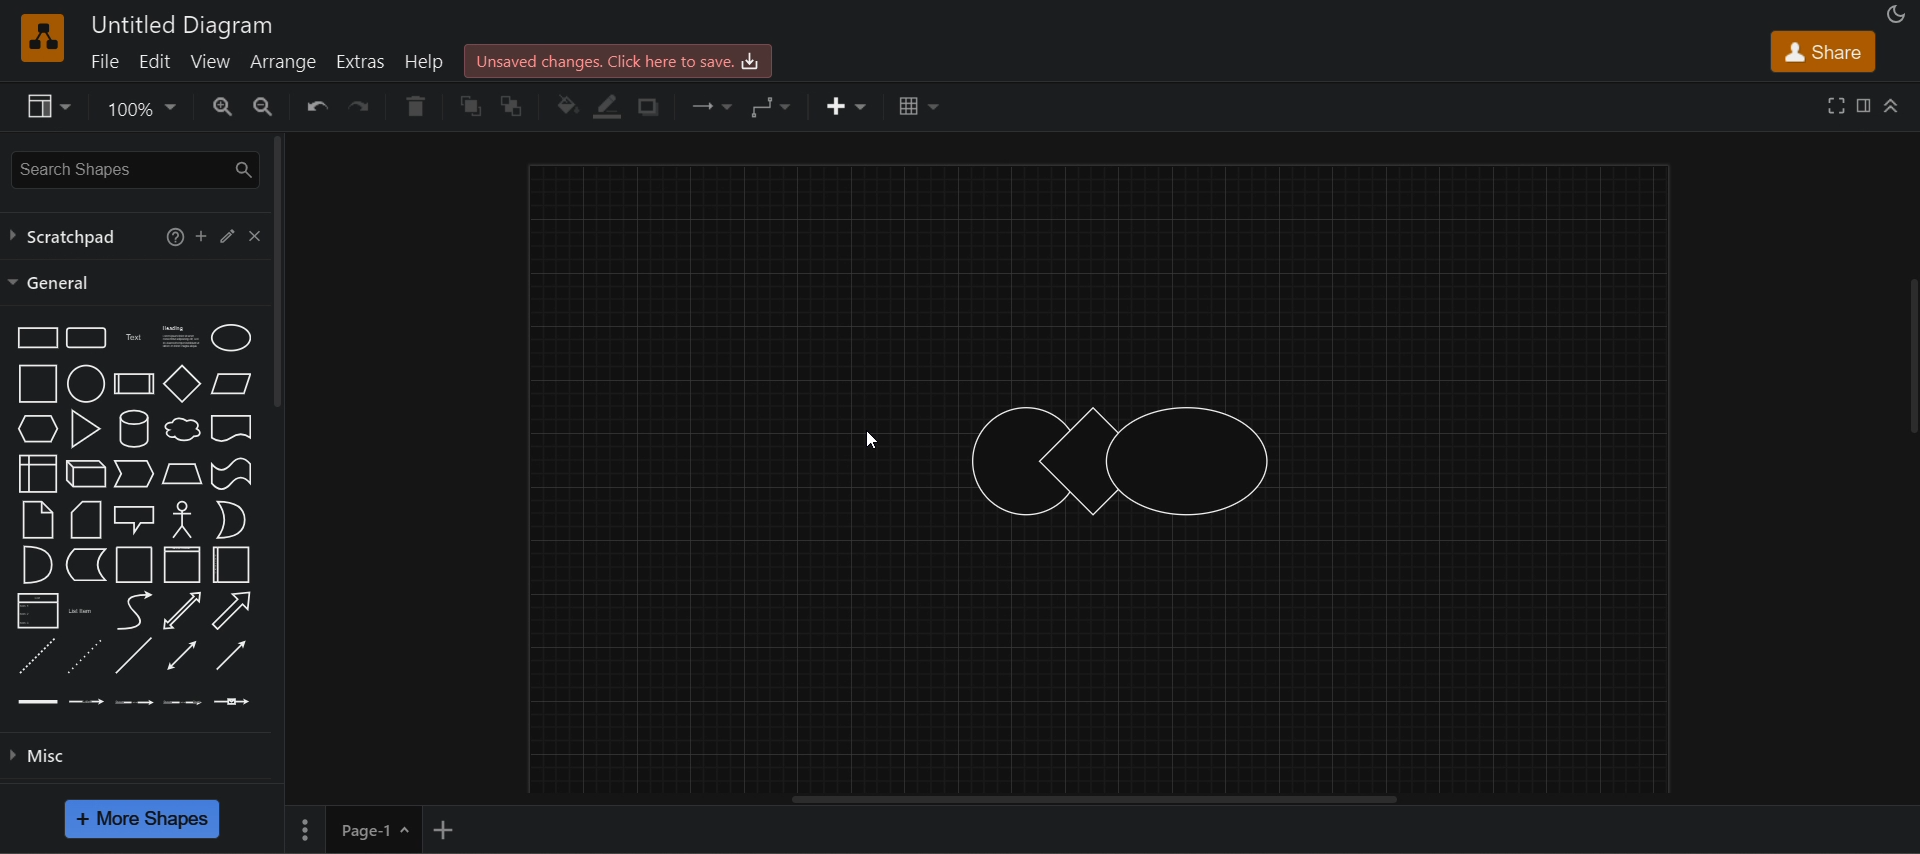 The image size is (1920, 854). Describe the element at coordinates (134, 384) in the screenshot. I see `process` at that location.